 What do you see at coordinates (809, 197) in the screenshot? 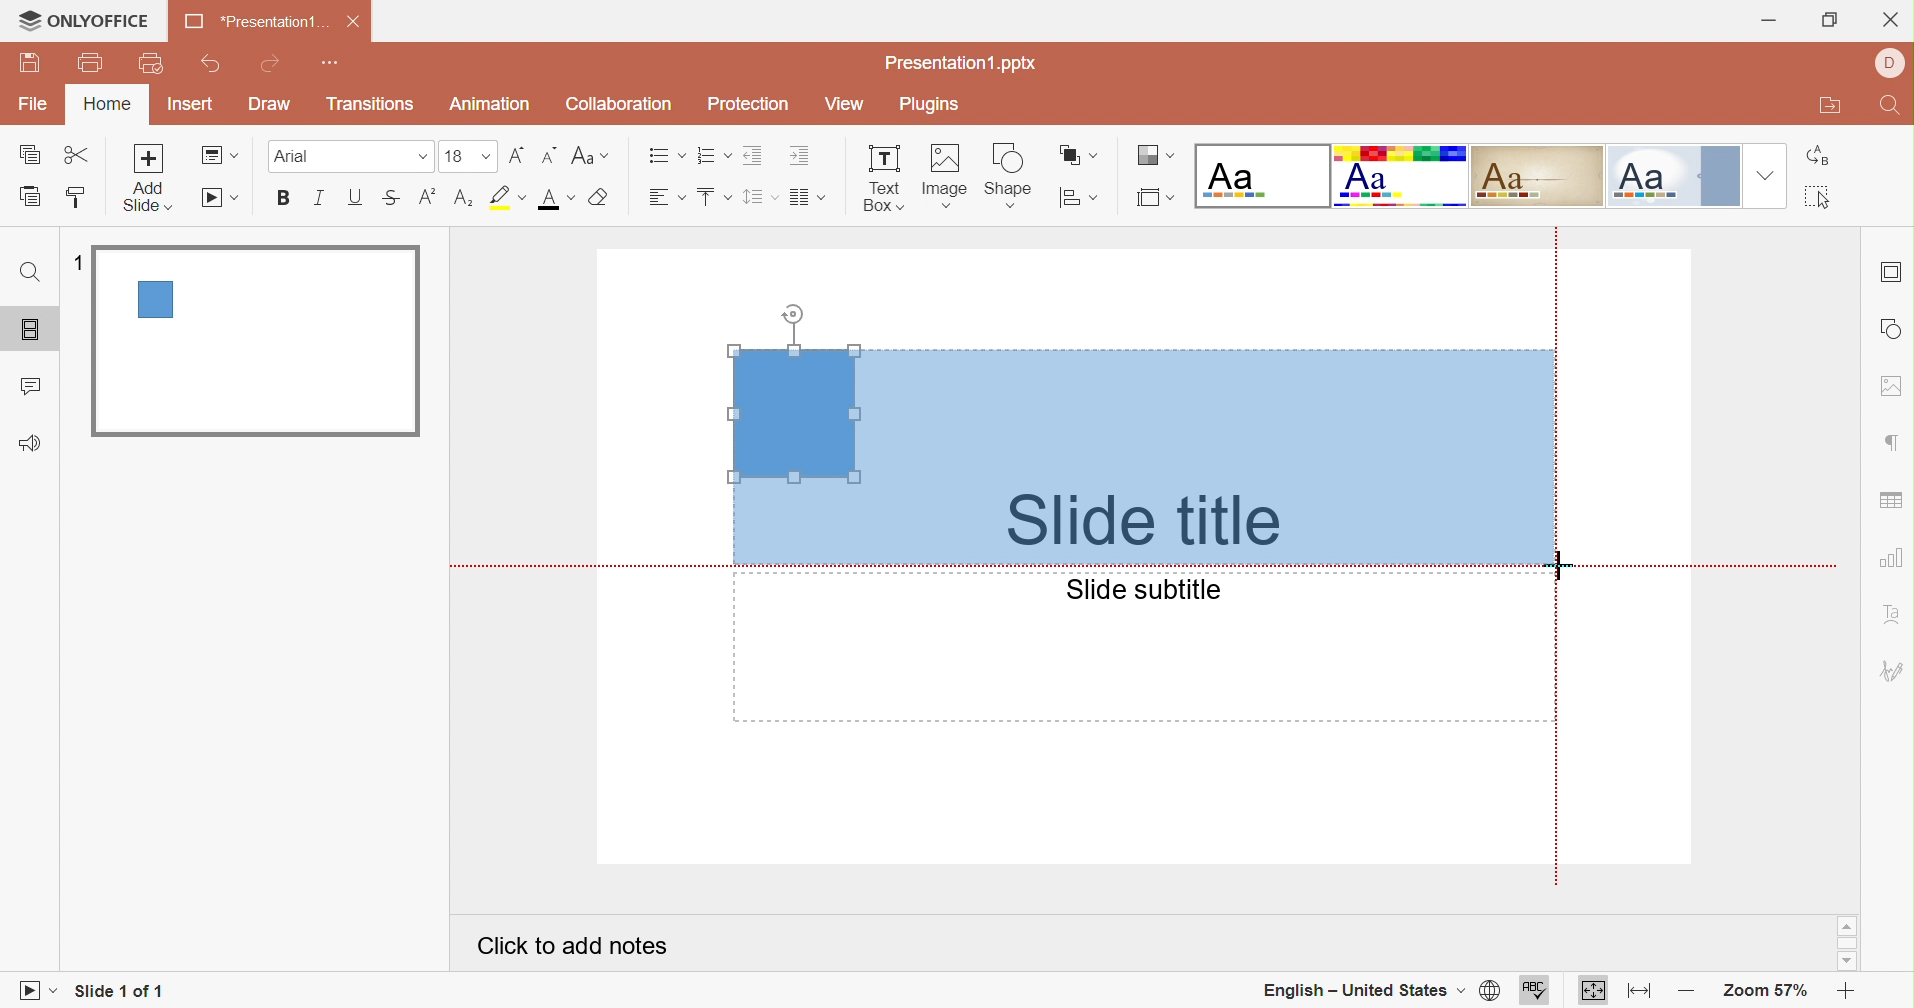
I see `Insert columns` at bounding box center [809, 197].